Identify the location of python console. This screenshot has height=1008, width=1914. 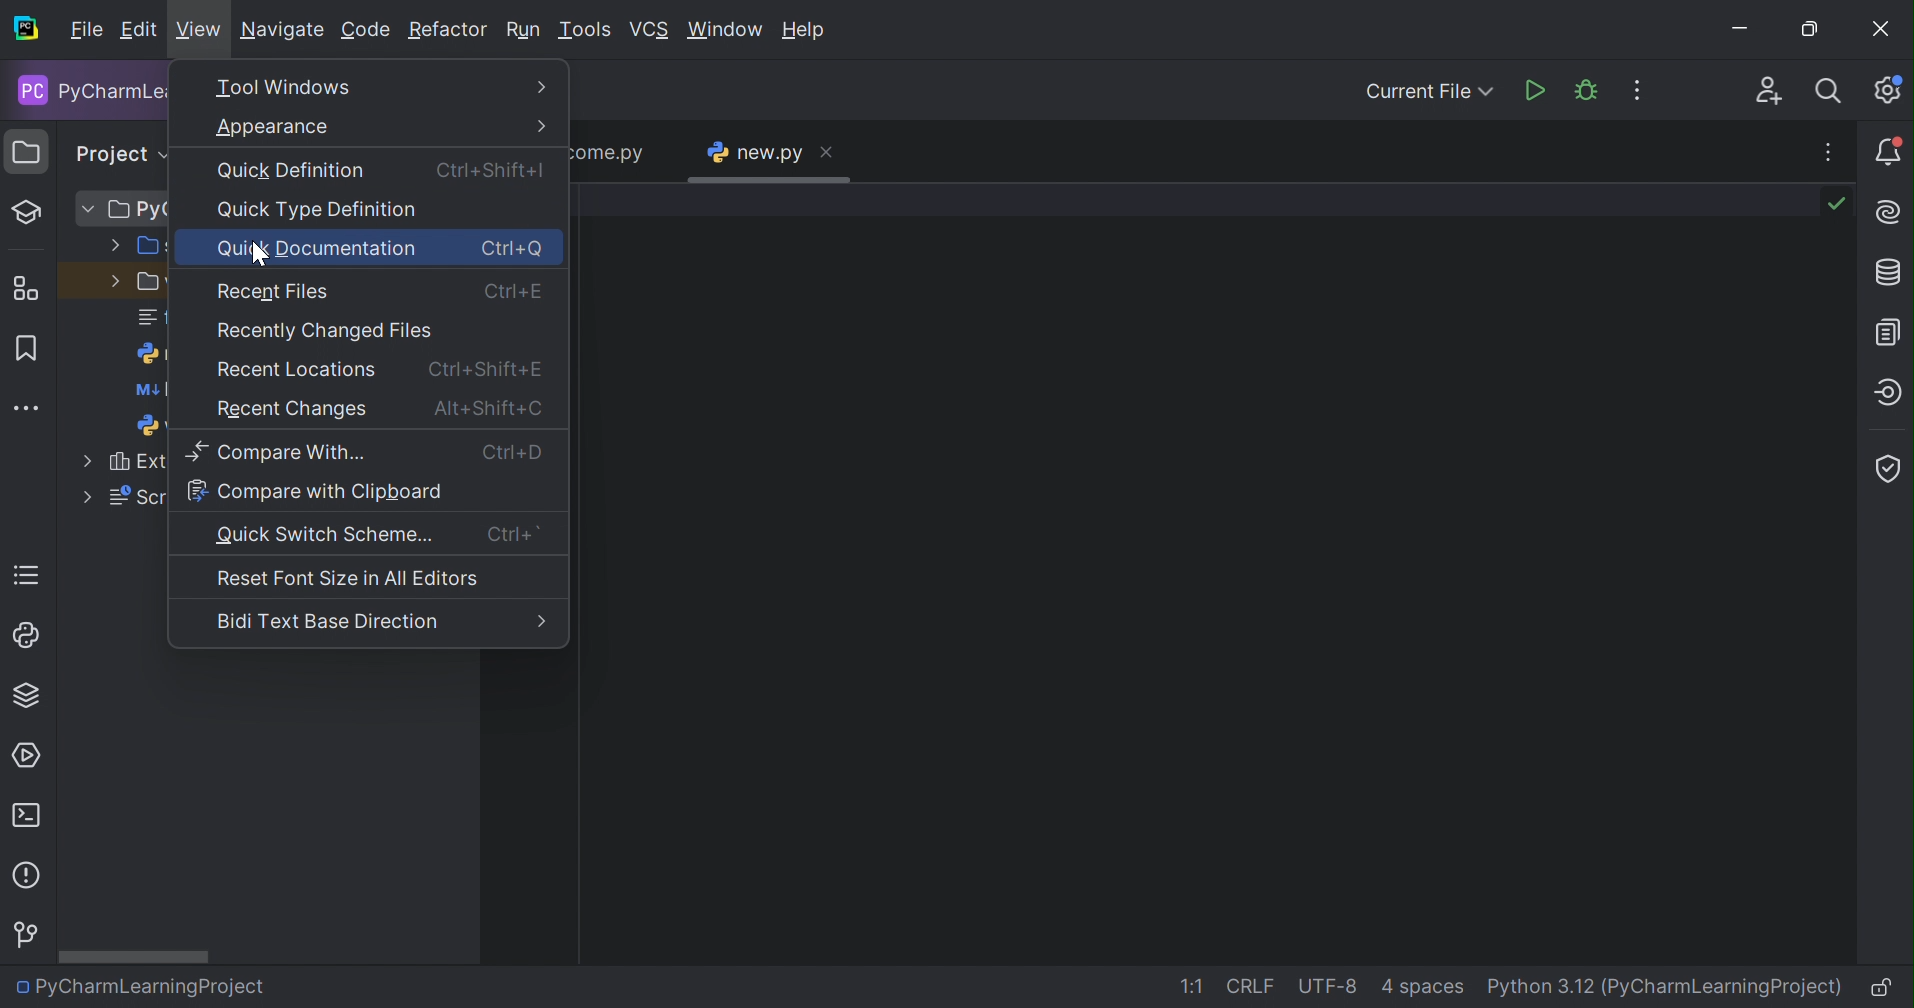
(26, 636).